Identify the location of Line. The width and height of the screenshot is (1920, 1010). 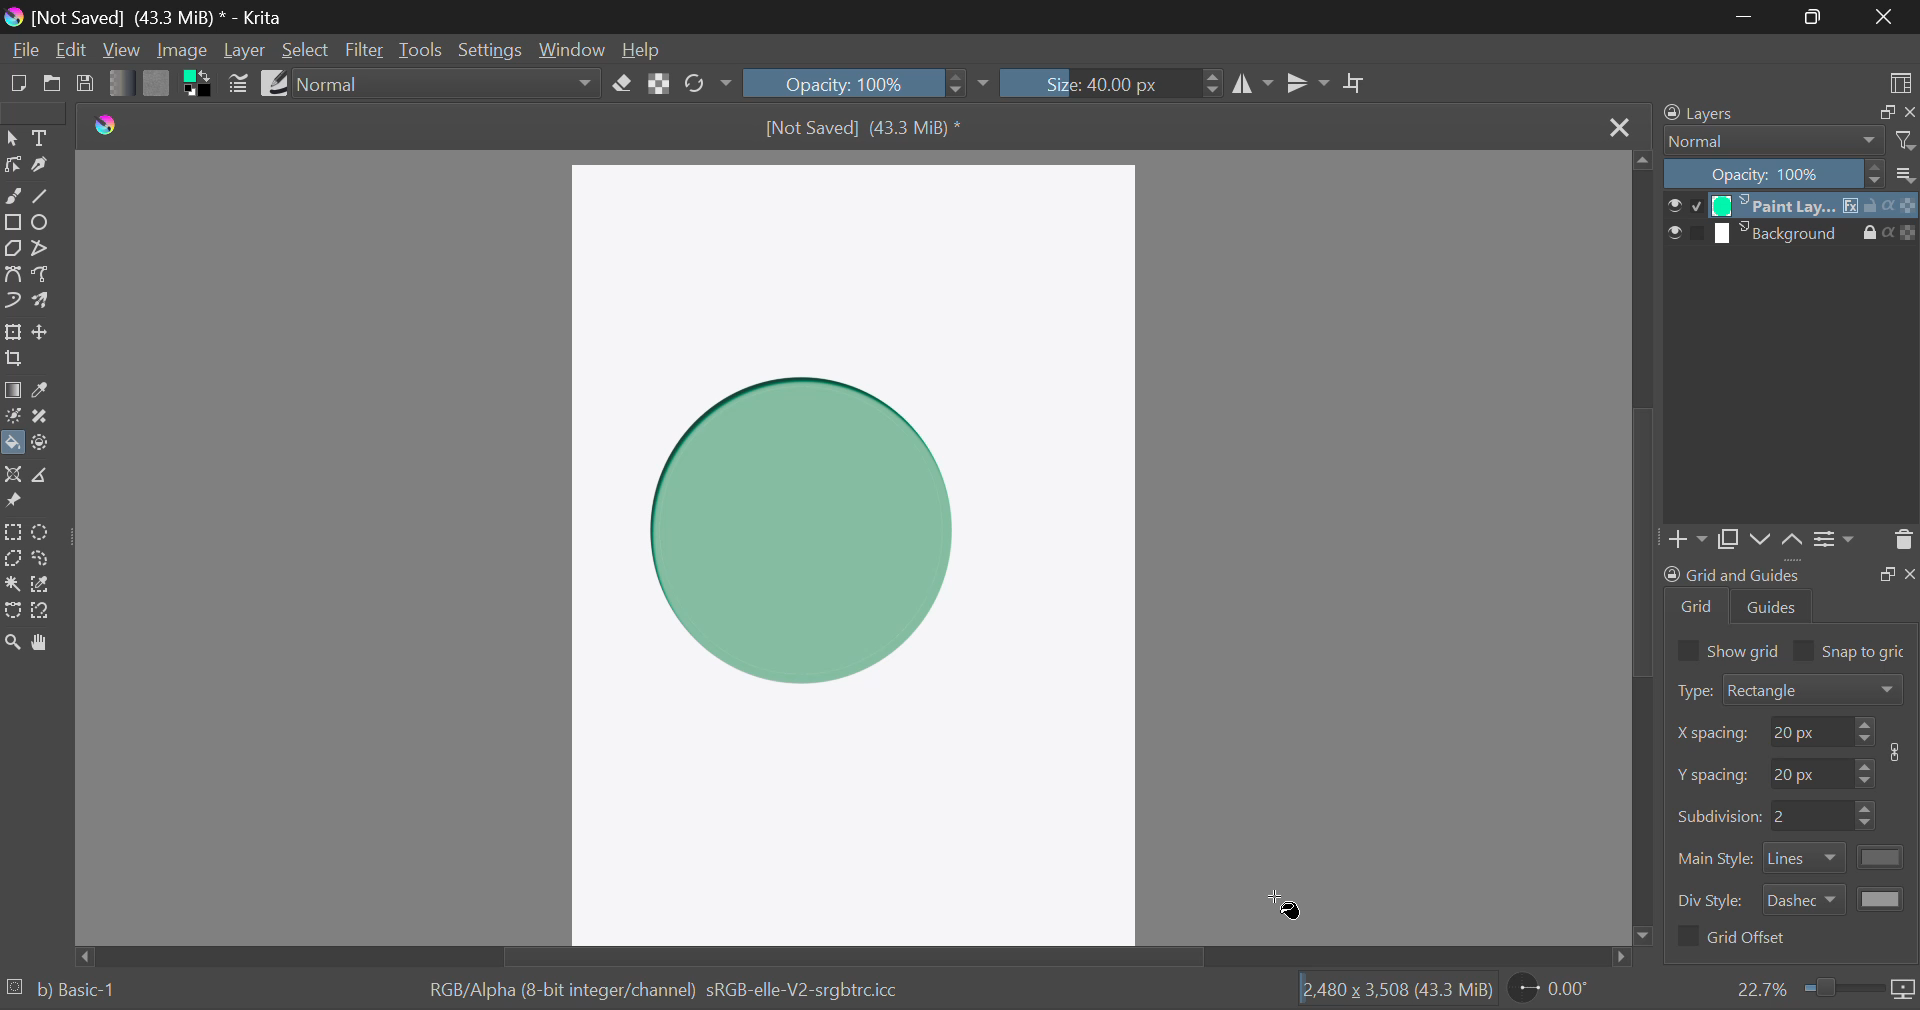
(41, 193).